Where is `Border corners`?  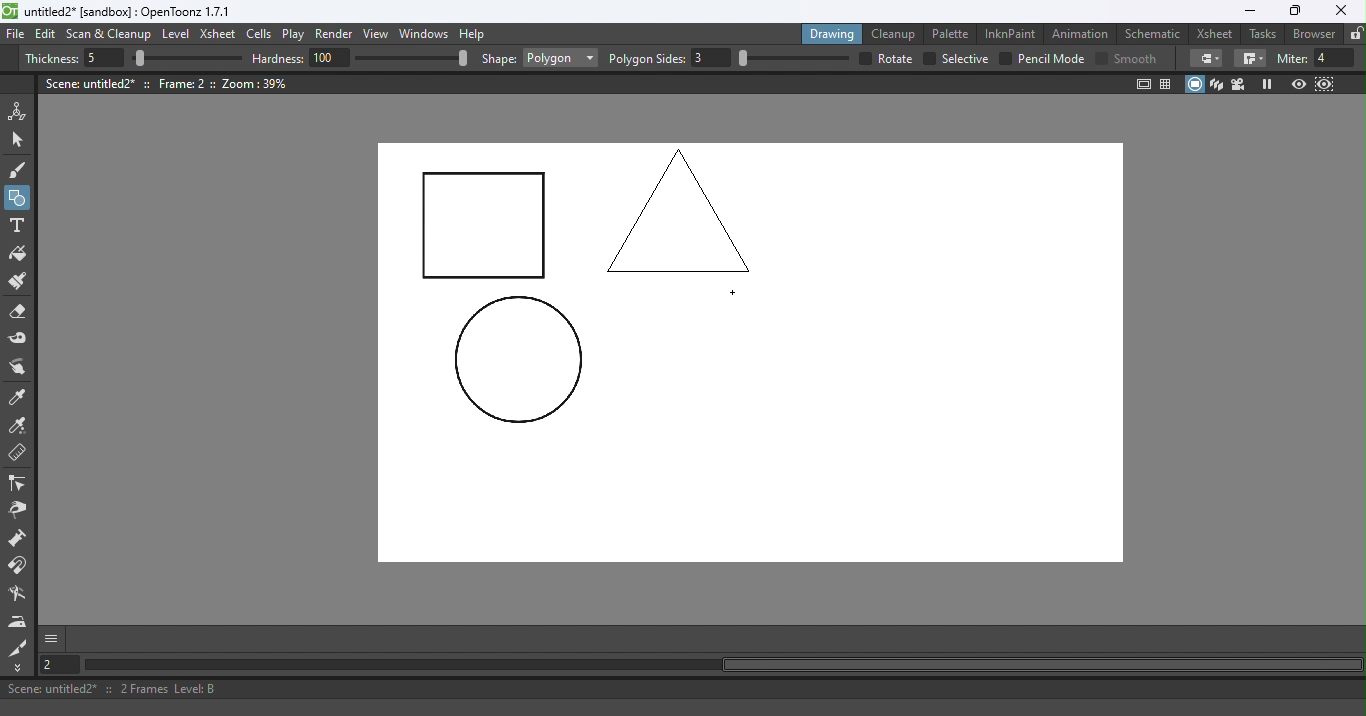 Border corners is located at coordinates (1206, 58).